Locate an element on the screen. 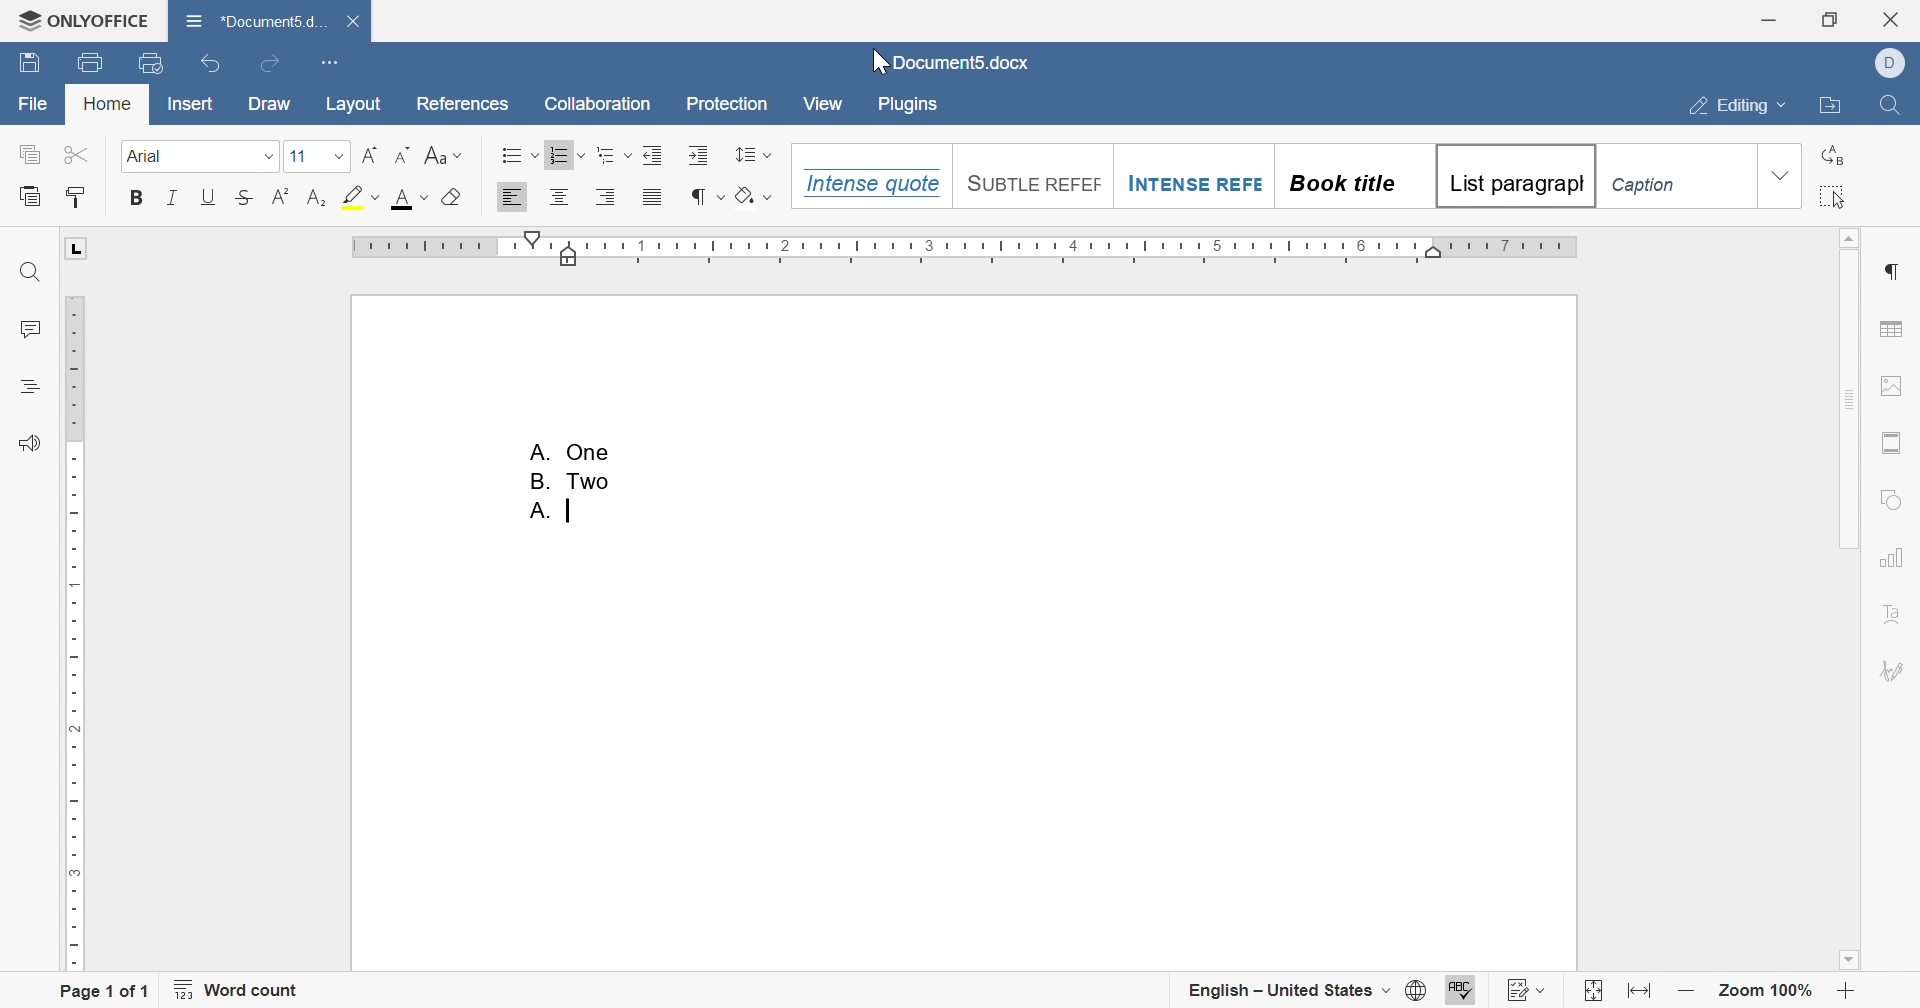  english - United States is located at coordinates (1306, 991).